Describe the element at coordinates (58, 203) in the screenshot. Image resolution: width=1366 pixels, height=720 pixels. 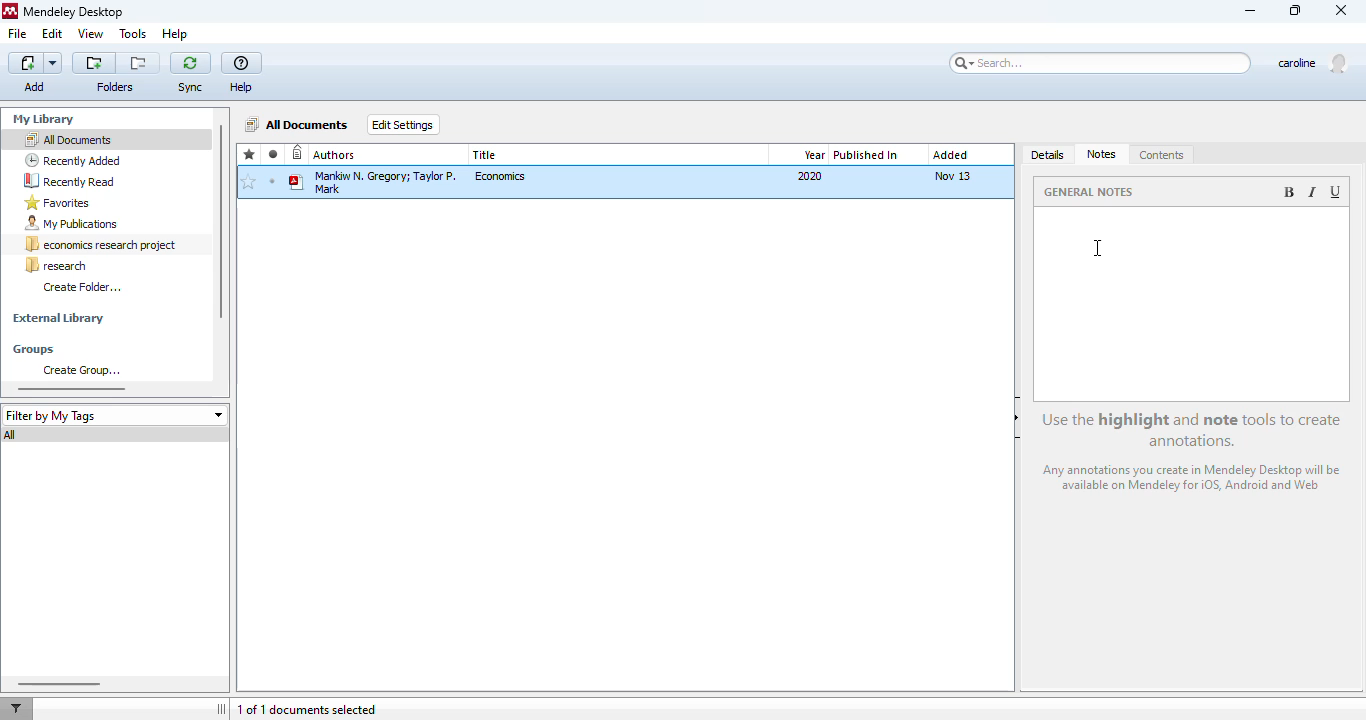
I see `favorites` at that location.